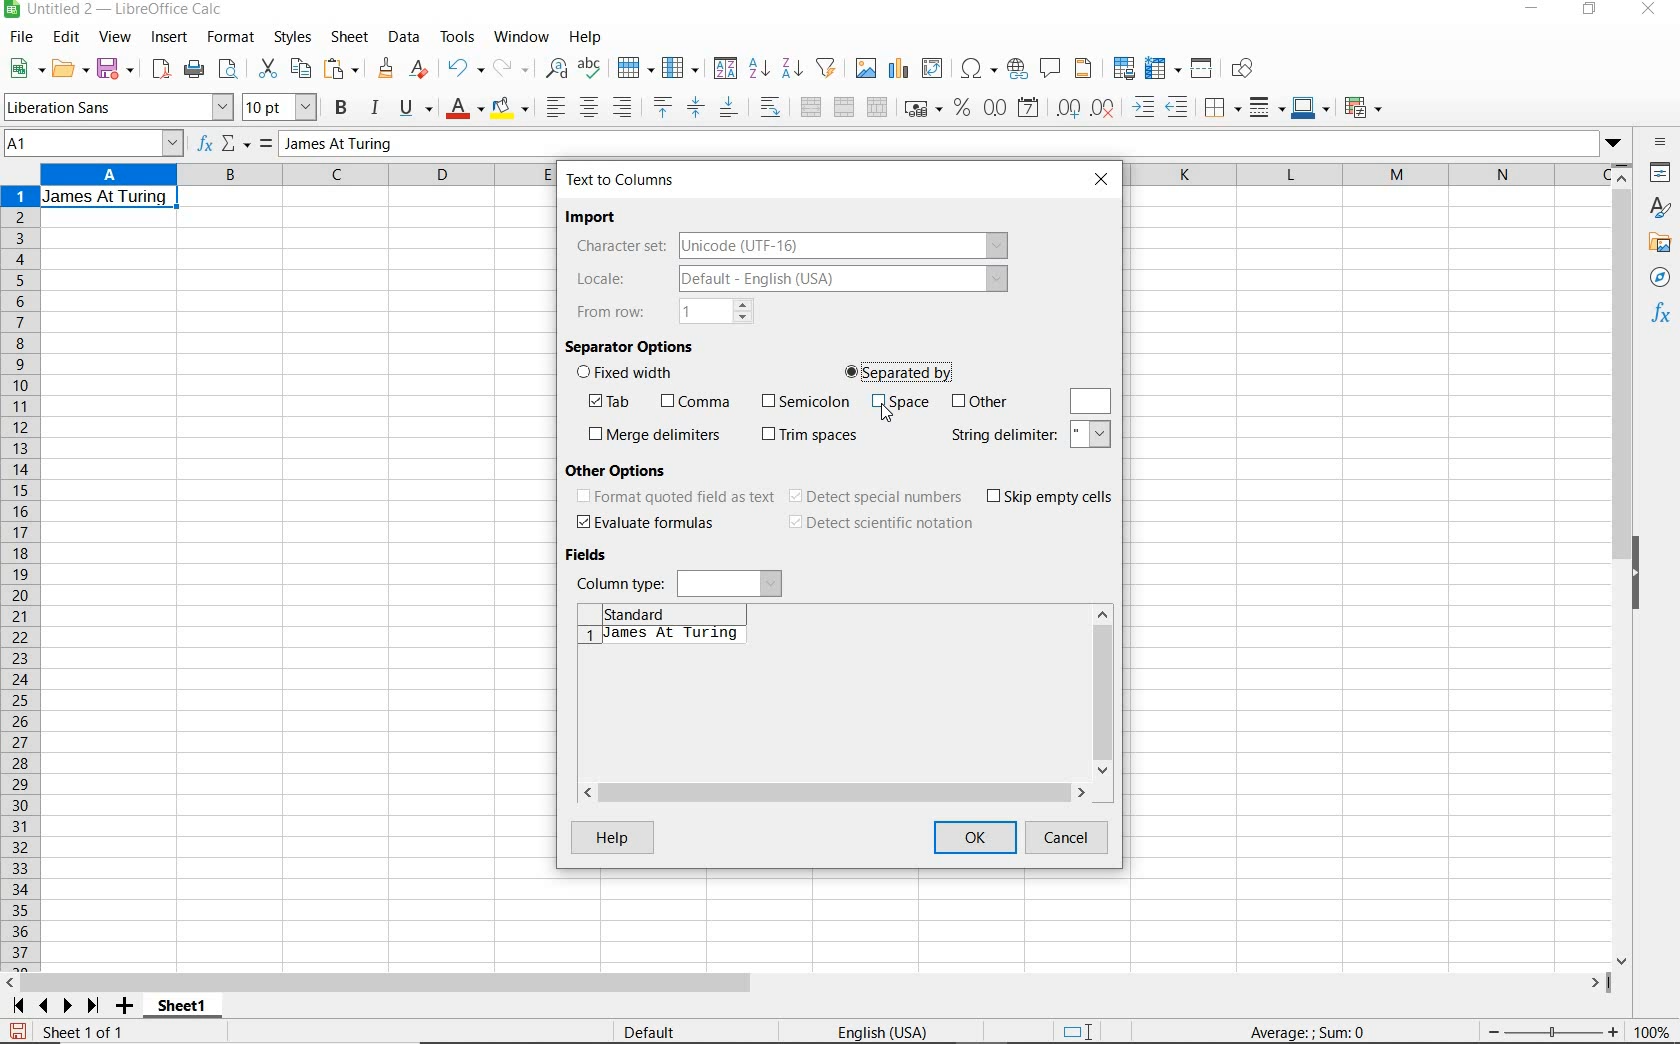 This screenshot has height=1044, width=1680. I want to click on detect scientific notation, so click(880, 524).